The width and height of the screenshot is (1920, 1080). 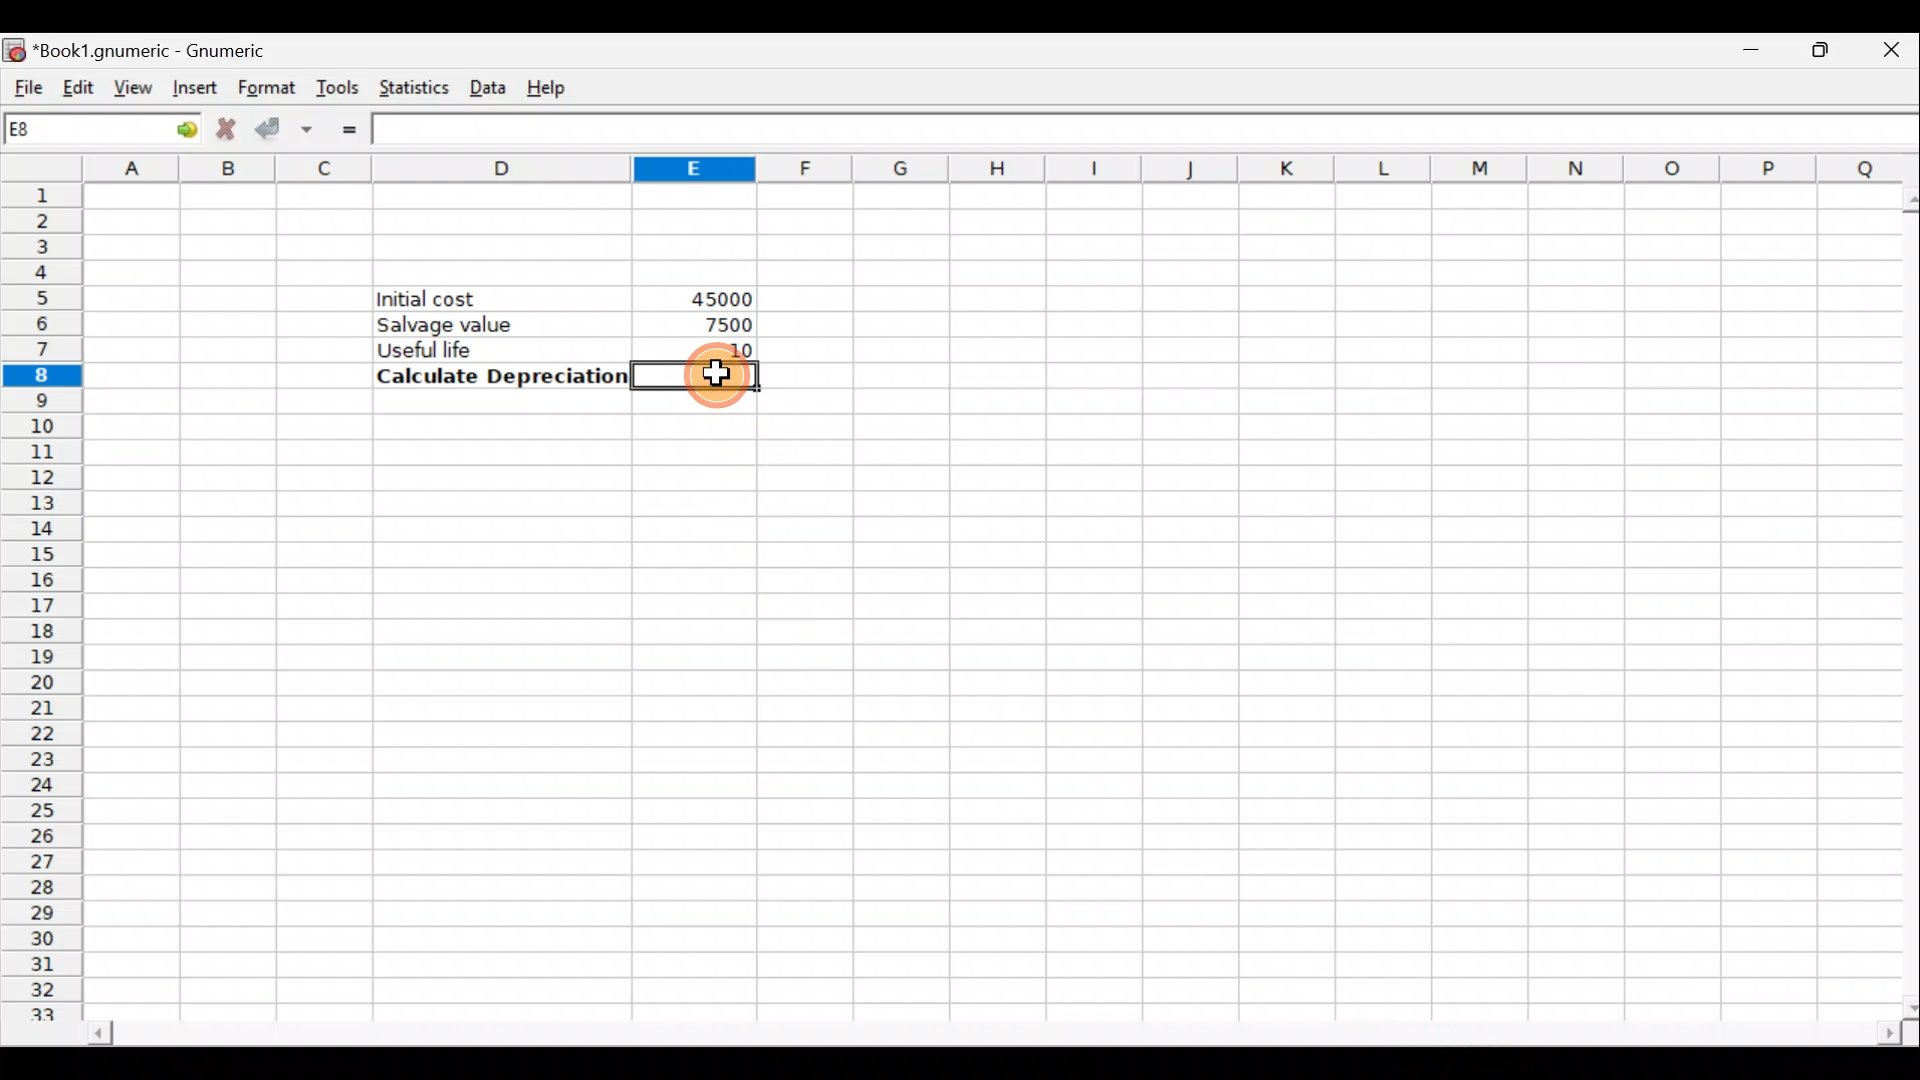 What do you see at coordinates (719, 324) in the screenshot?
I see `7500` at bounding box center [719, 324].